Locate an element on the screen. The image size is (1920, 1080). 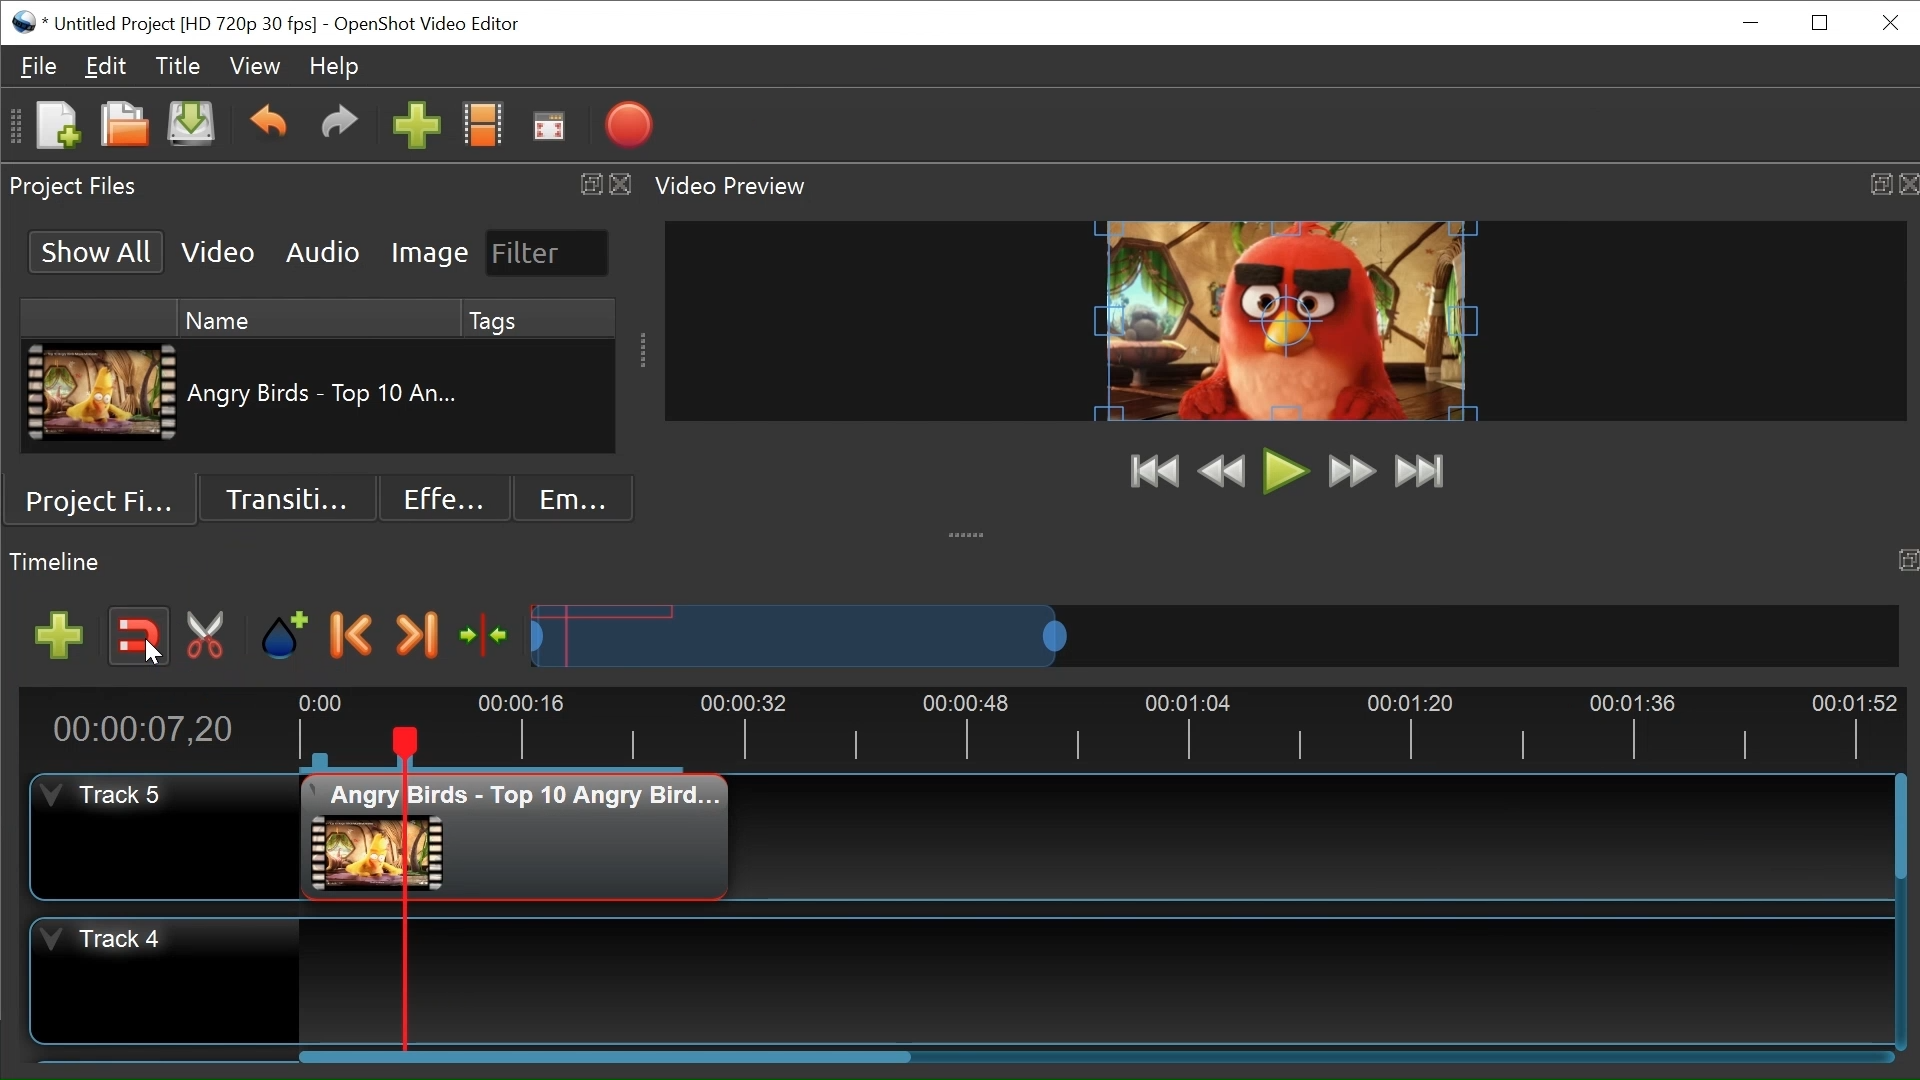
Video Preview Panel is located at coordinates (1282, 185).